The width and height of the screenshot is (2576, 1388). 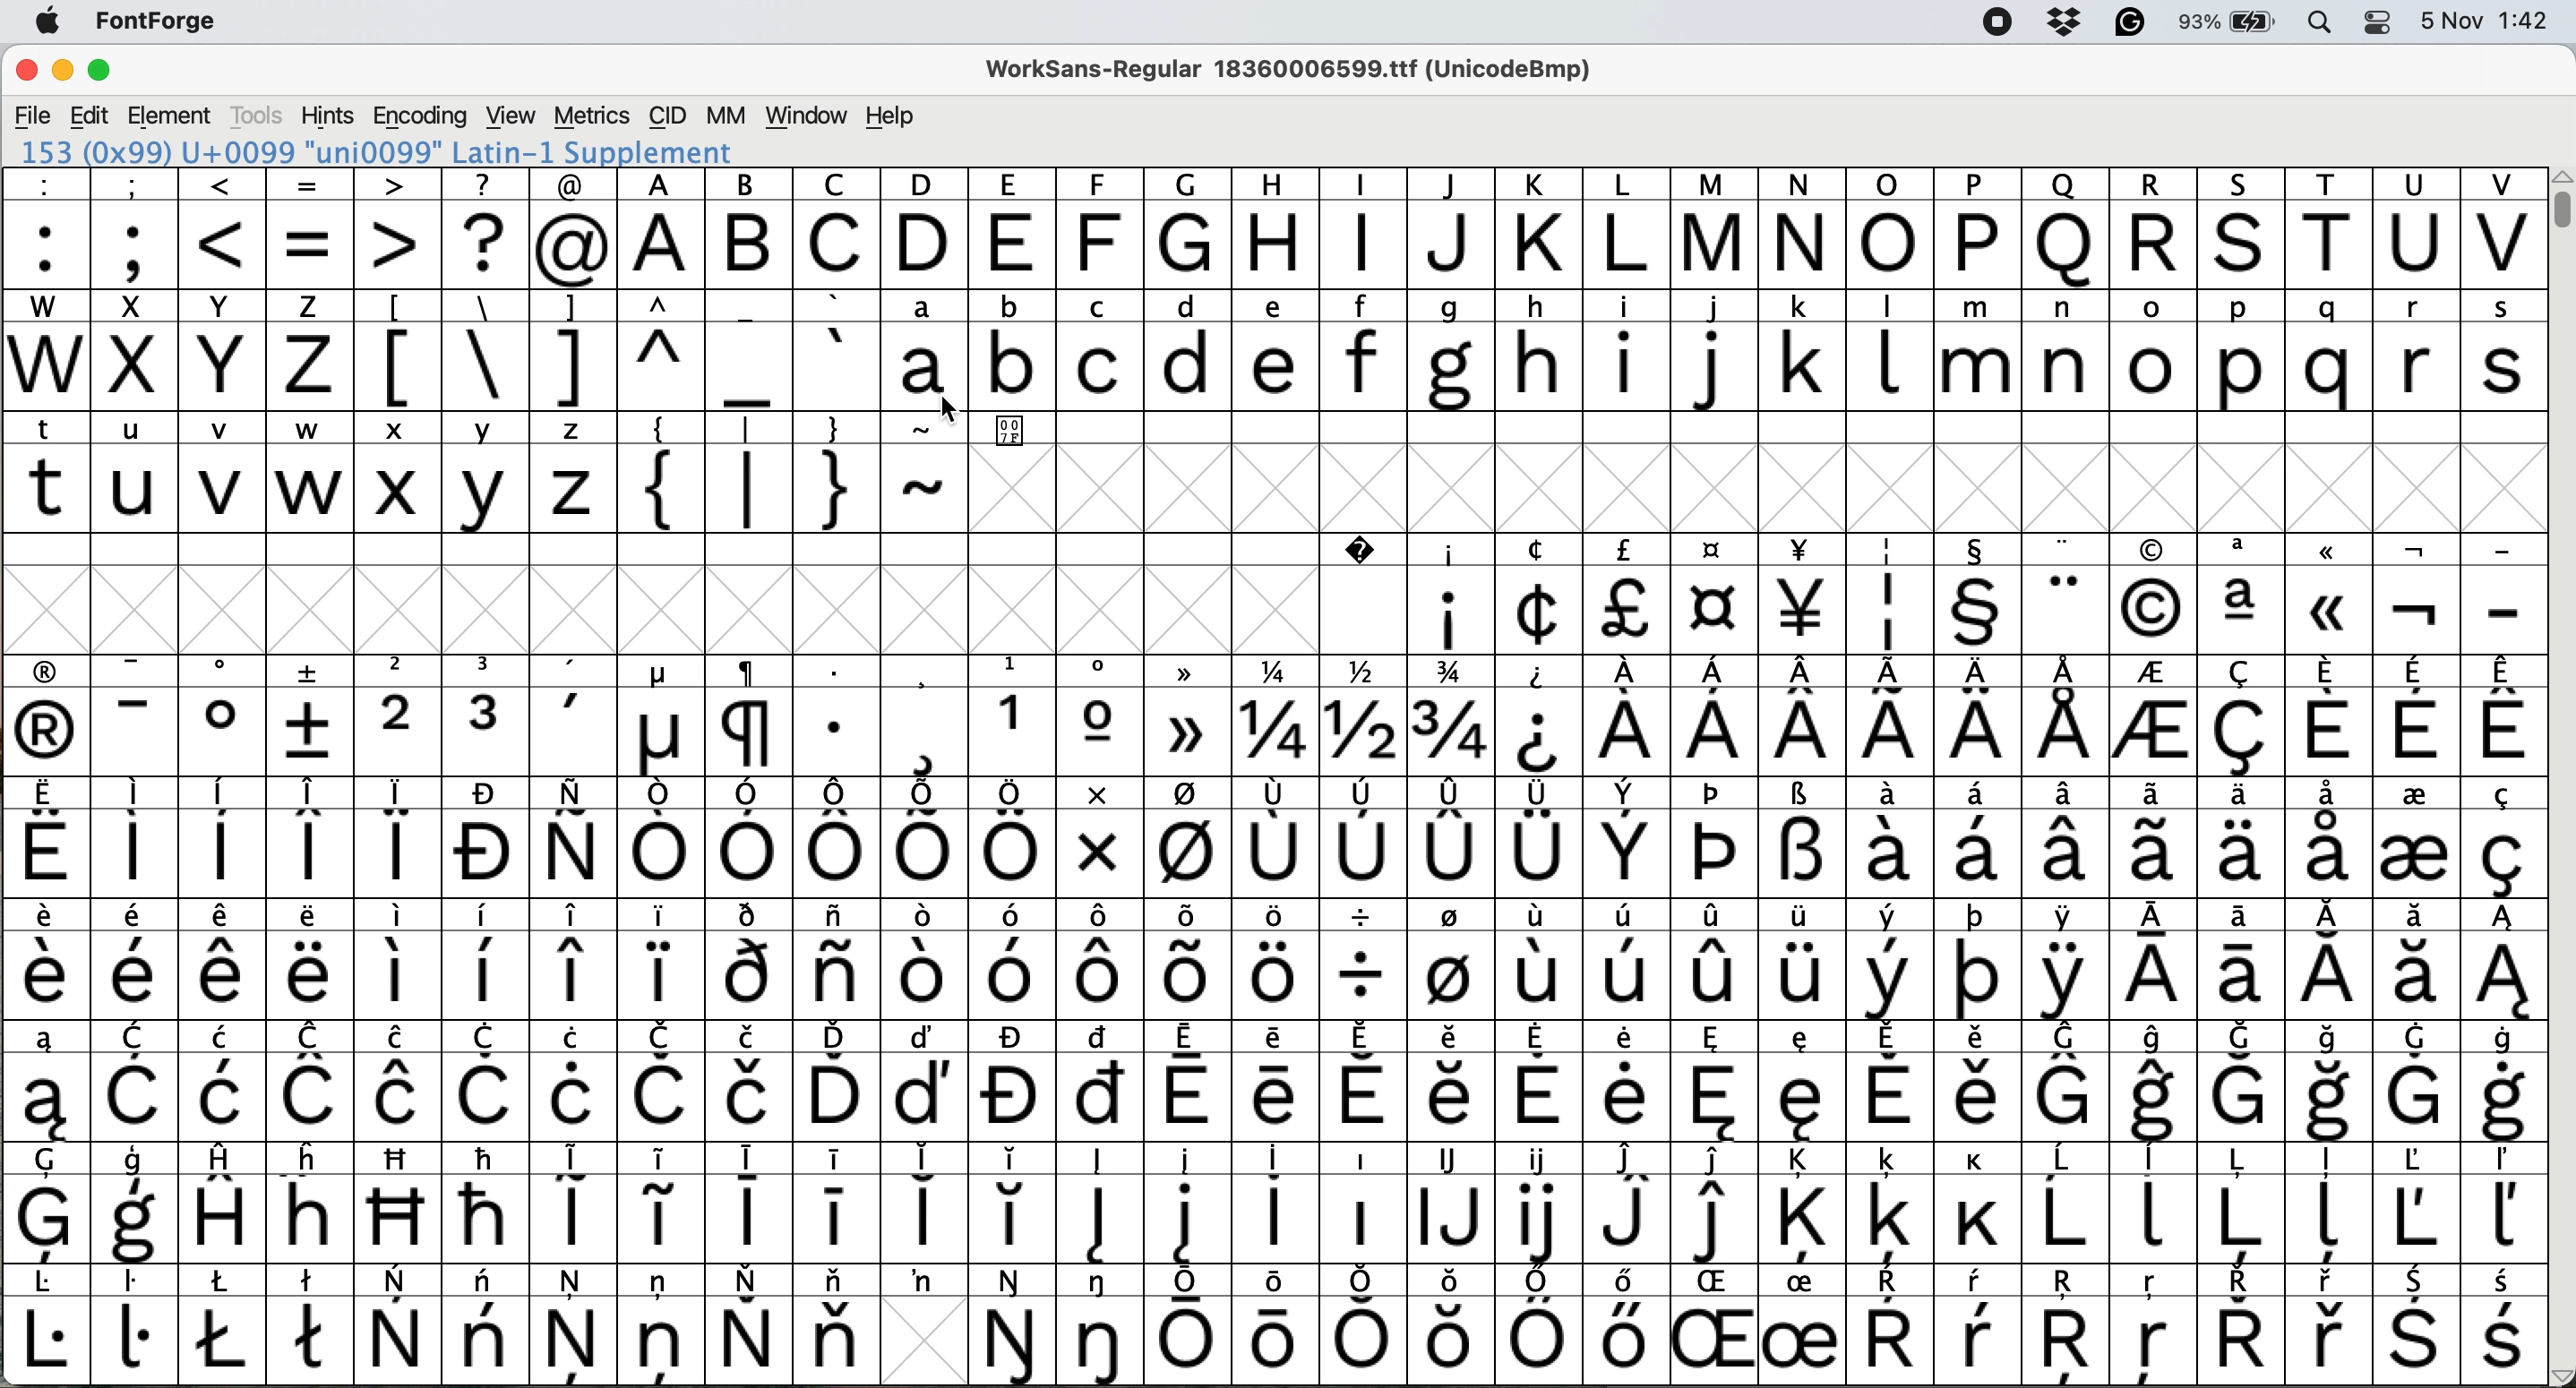 What do you see at coordinates (1538, 1325) in the screenshot?
I see `symbol` at bounding box center [1538, 1325].